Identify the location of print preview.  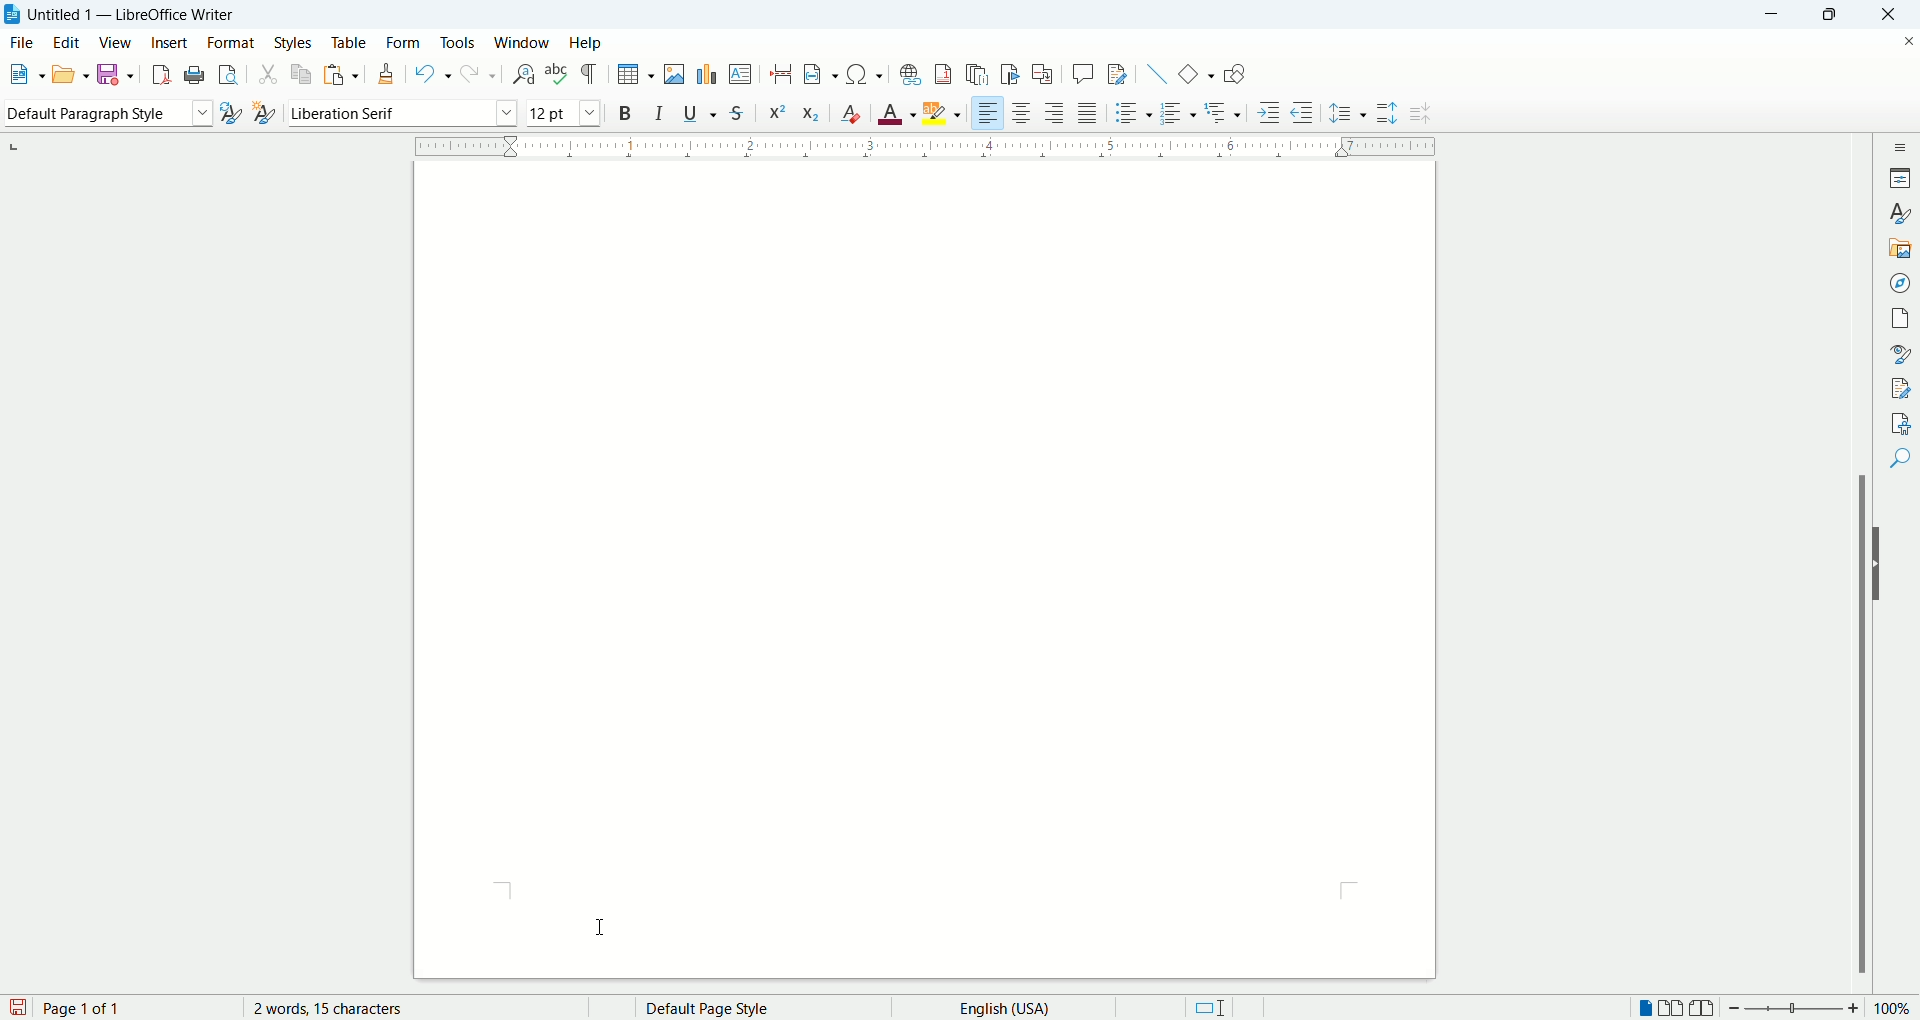
(229, 76).